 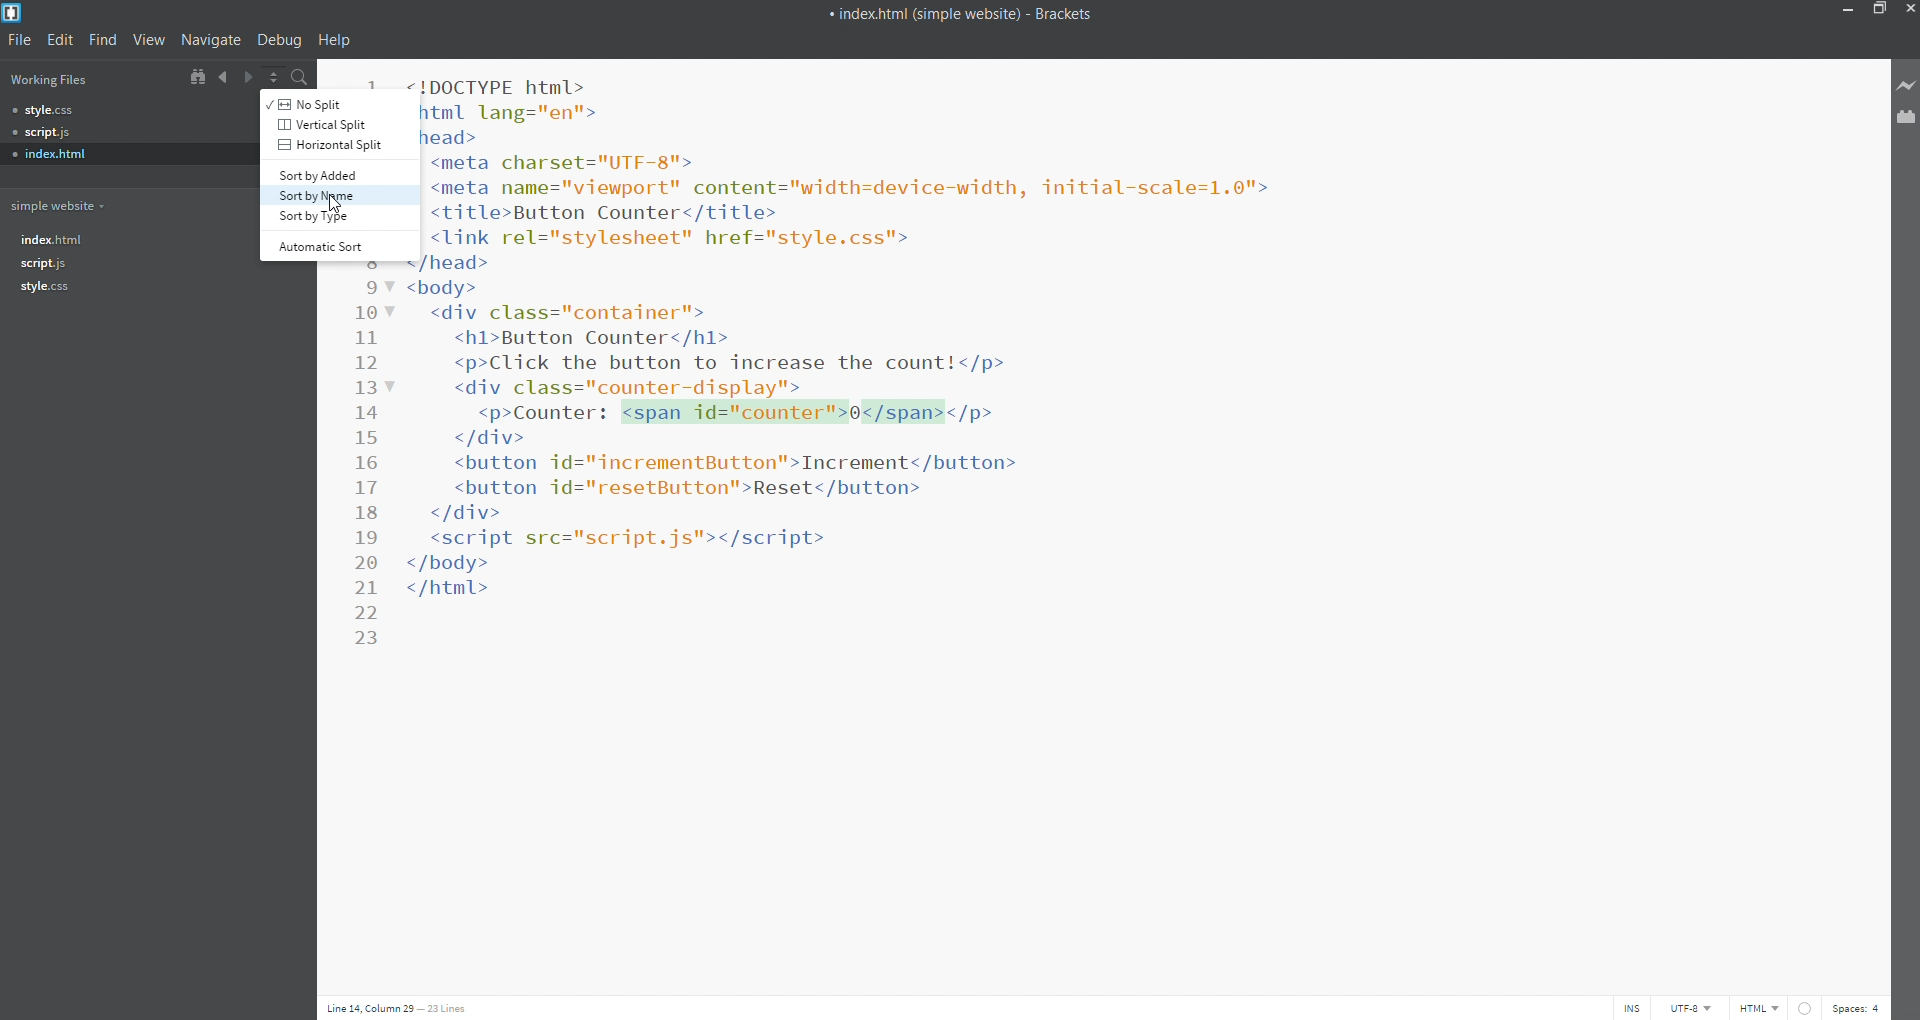 What do you see at coordinates (1908, 123) in the screenshot?
I see `extension manager` at bounding box center [1908, 123].